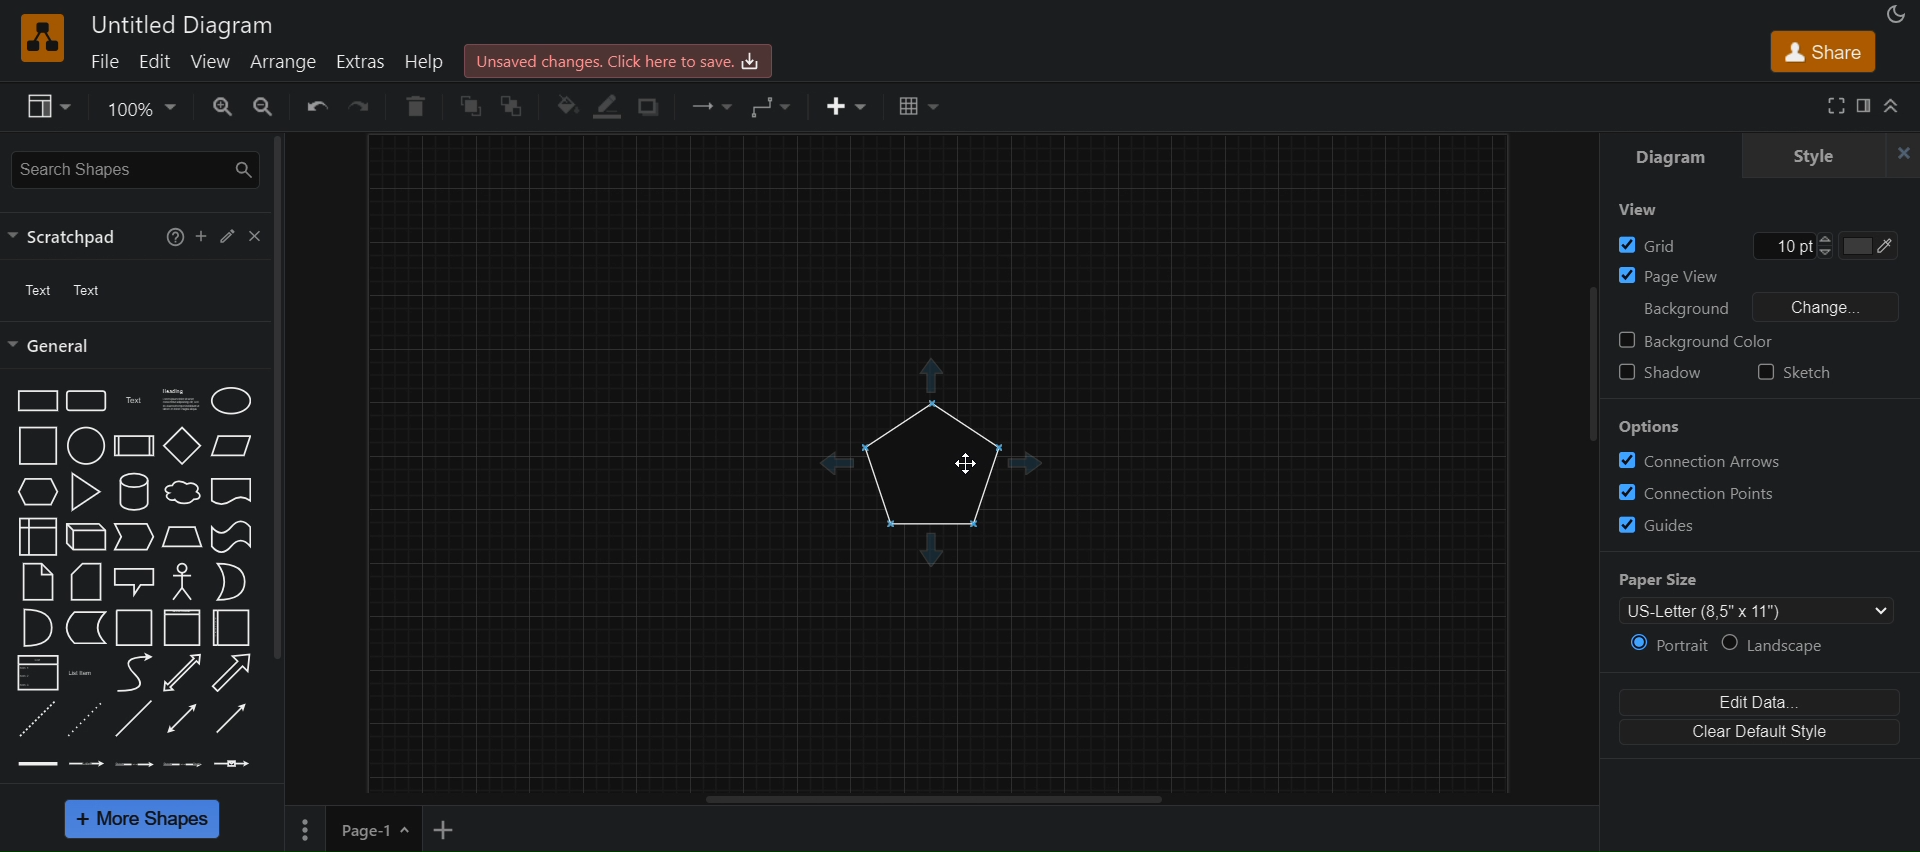 This screenshot has height=852, width=1920. I want to click on Callout, so click(134, 583).